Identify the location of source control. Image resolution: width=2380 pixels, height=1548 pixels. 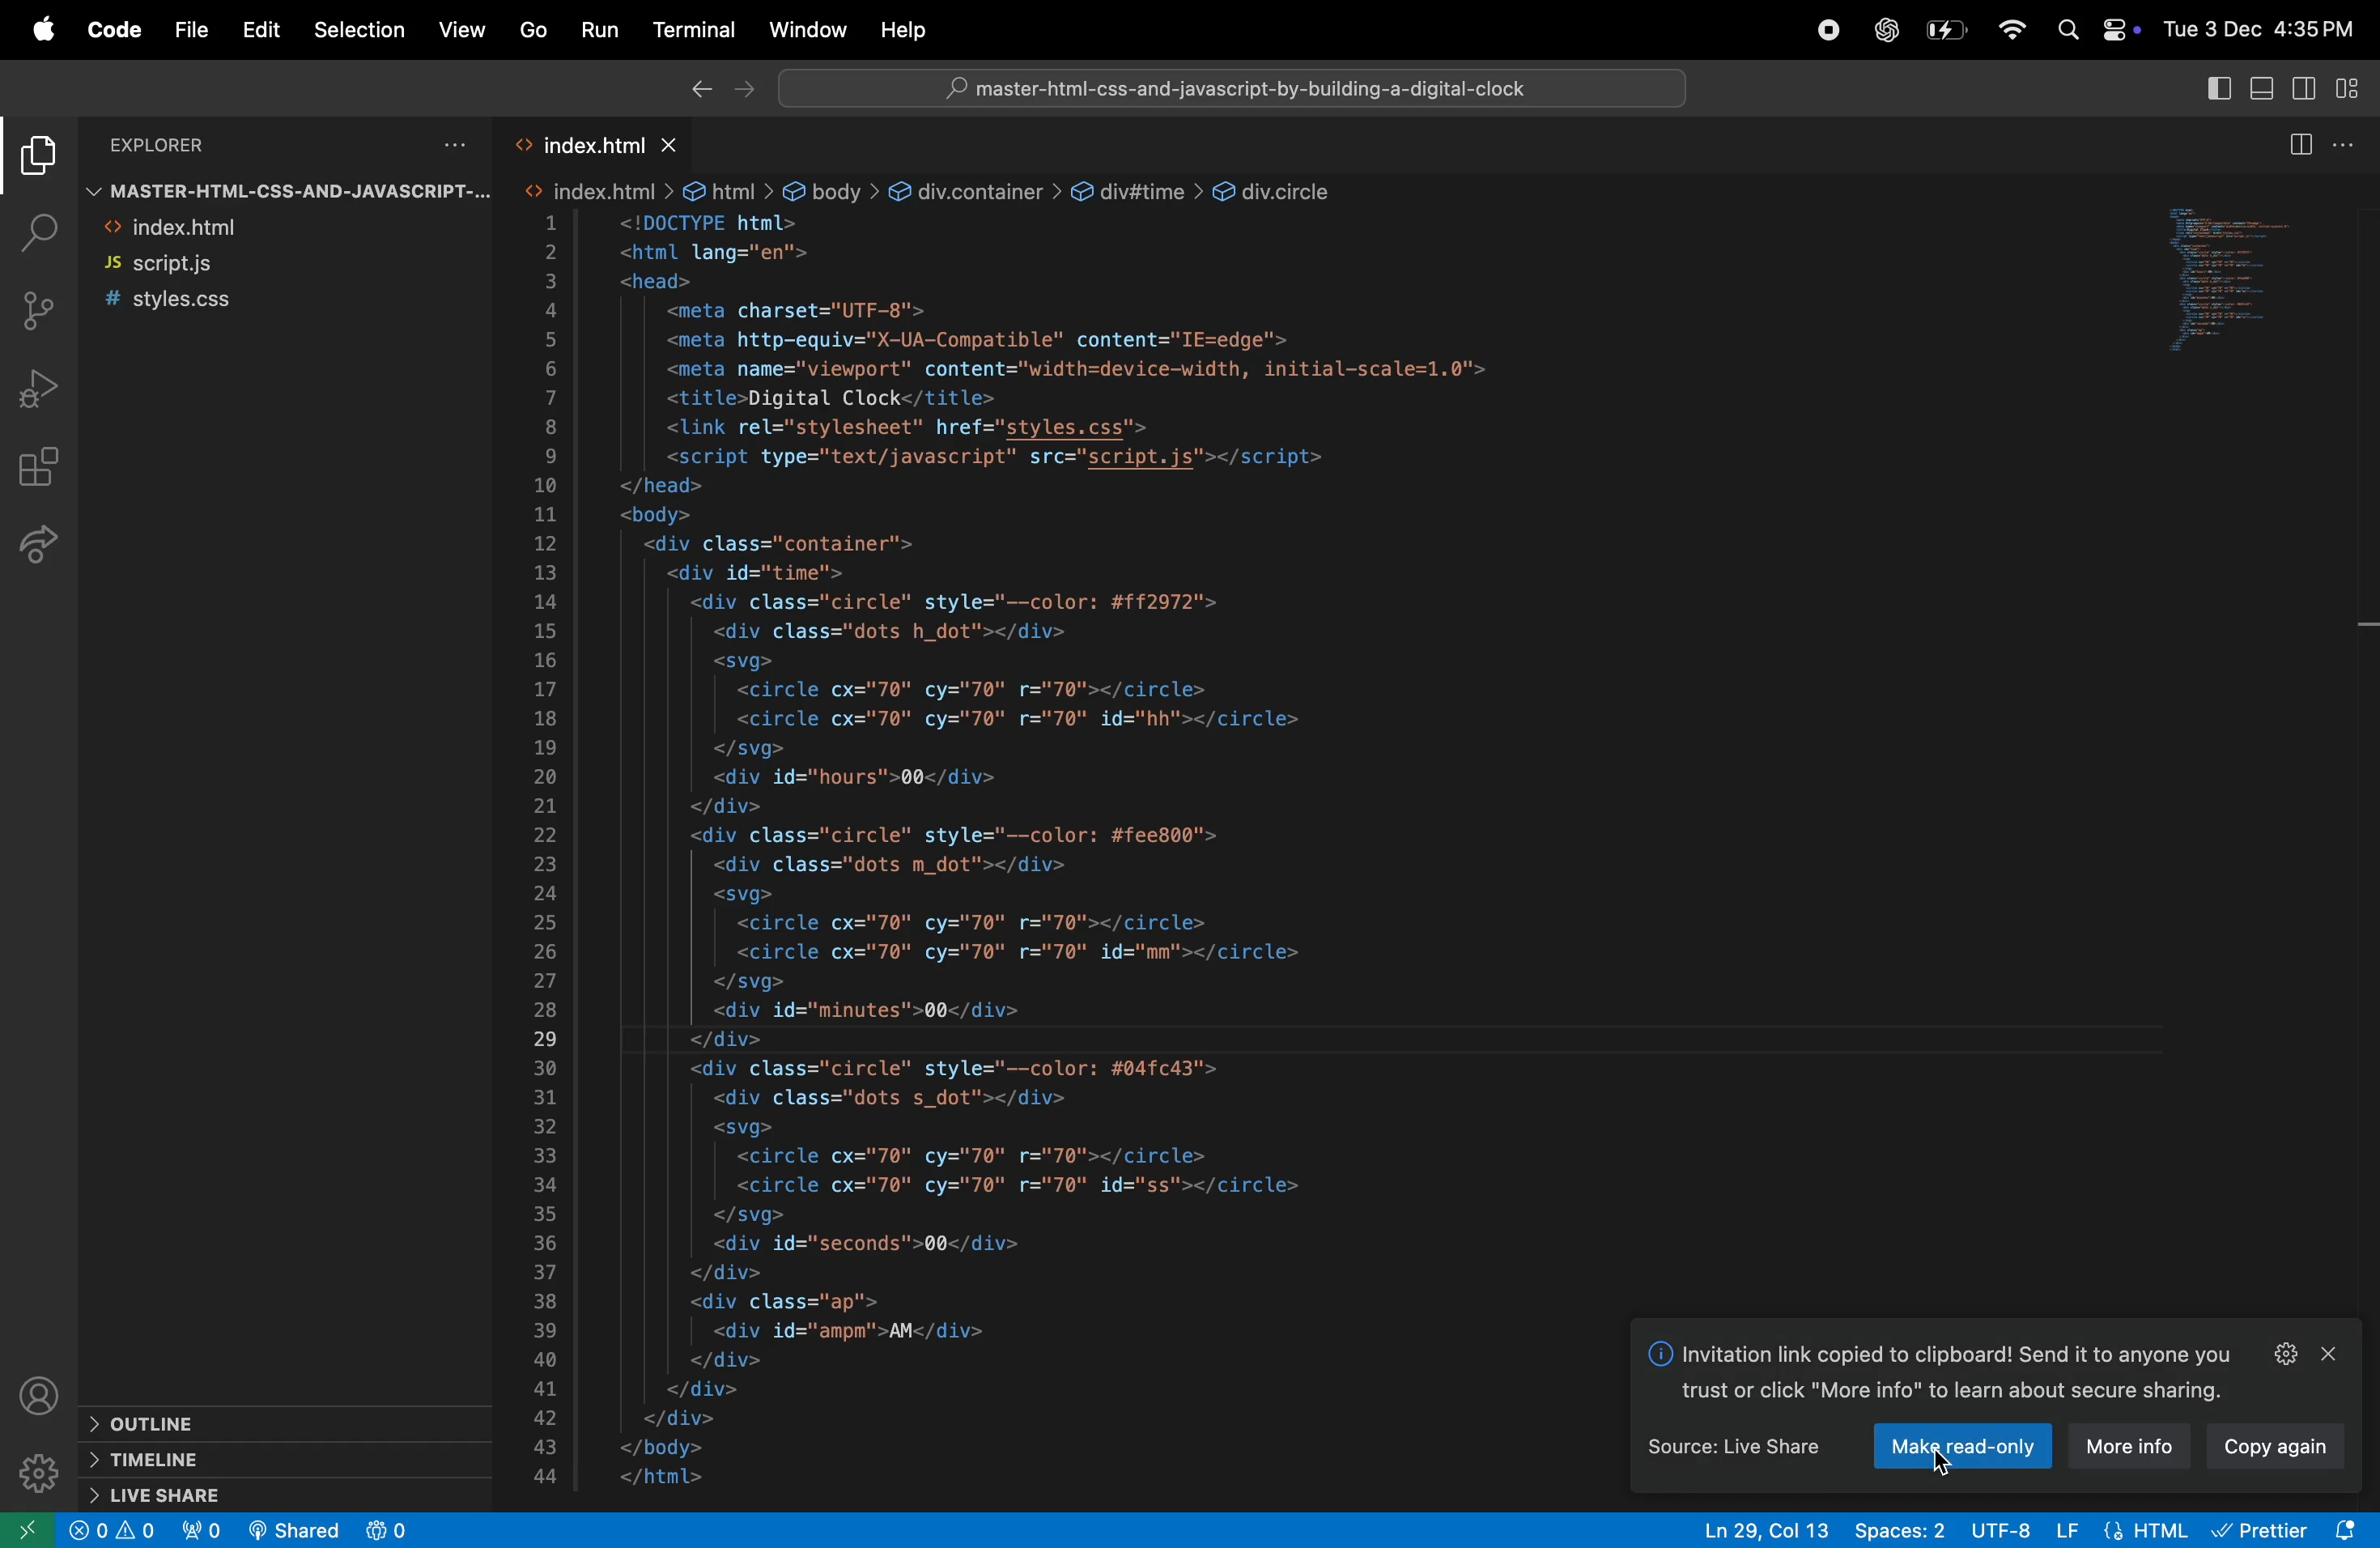
(45, 307).